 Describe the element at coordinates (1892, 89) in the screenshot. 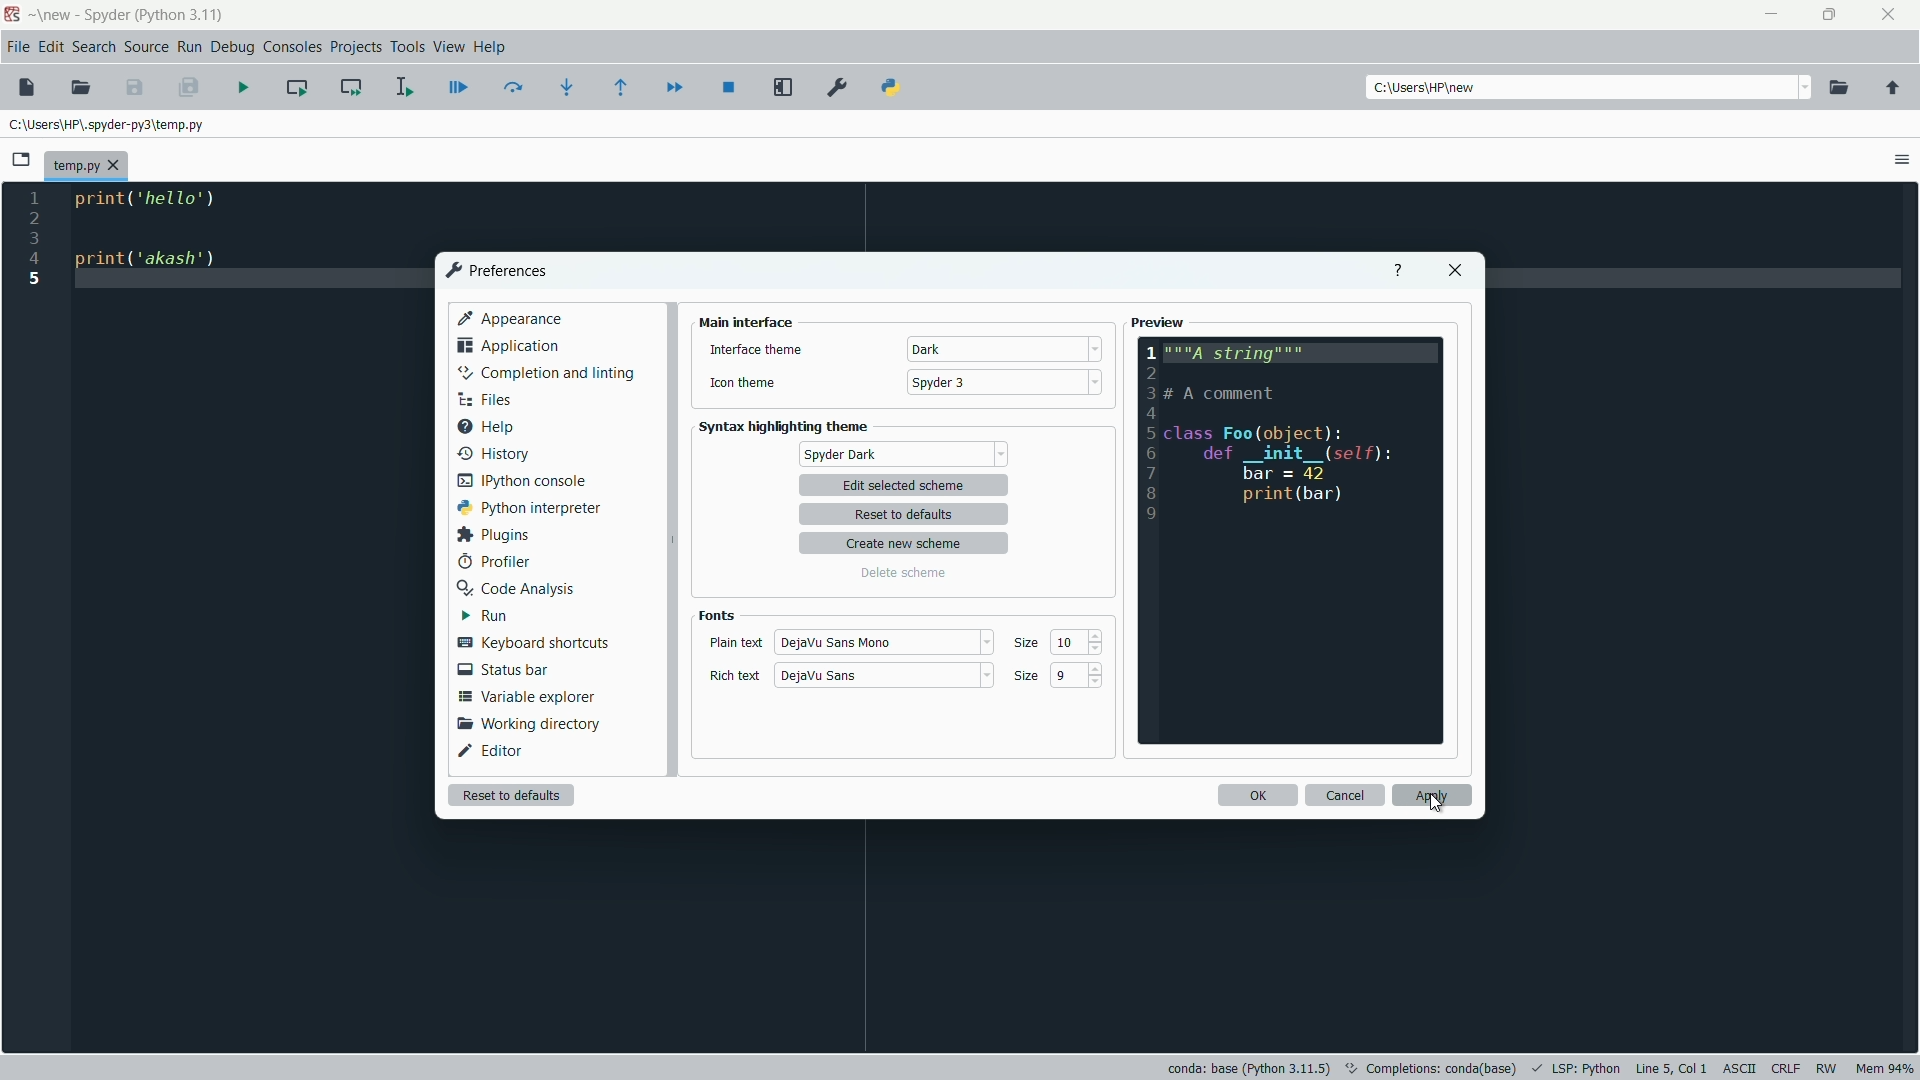

I see `parent directory` at that location.